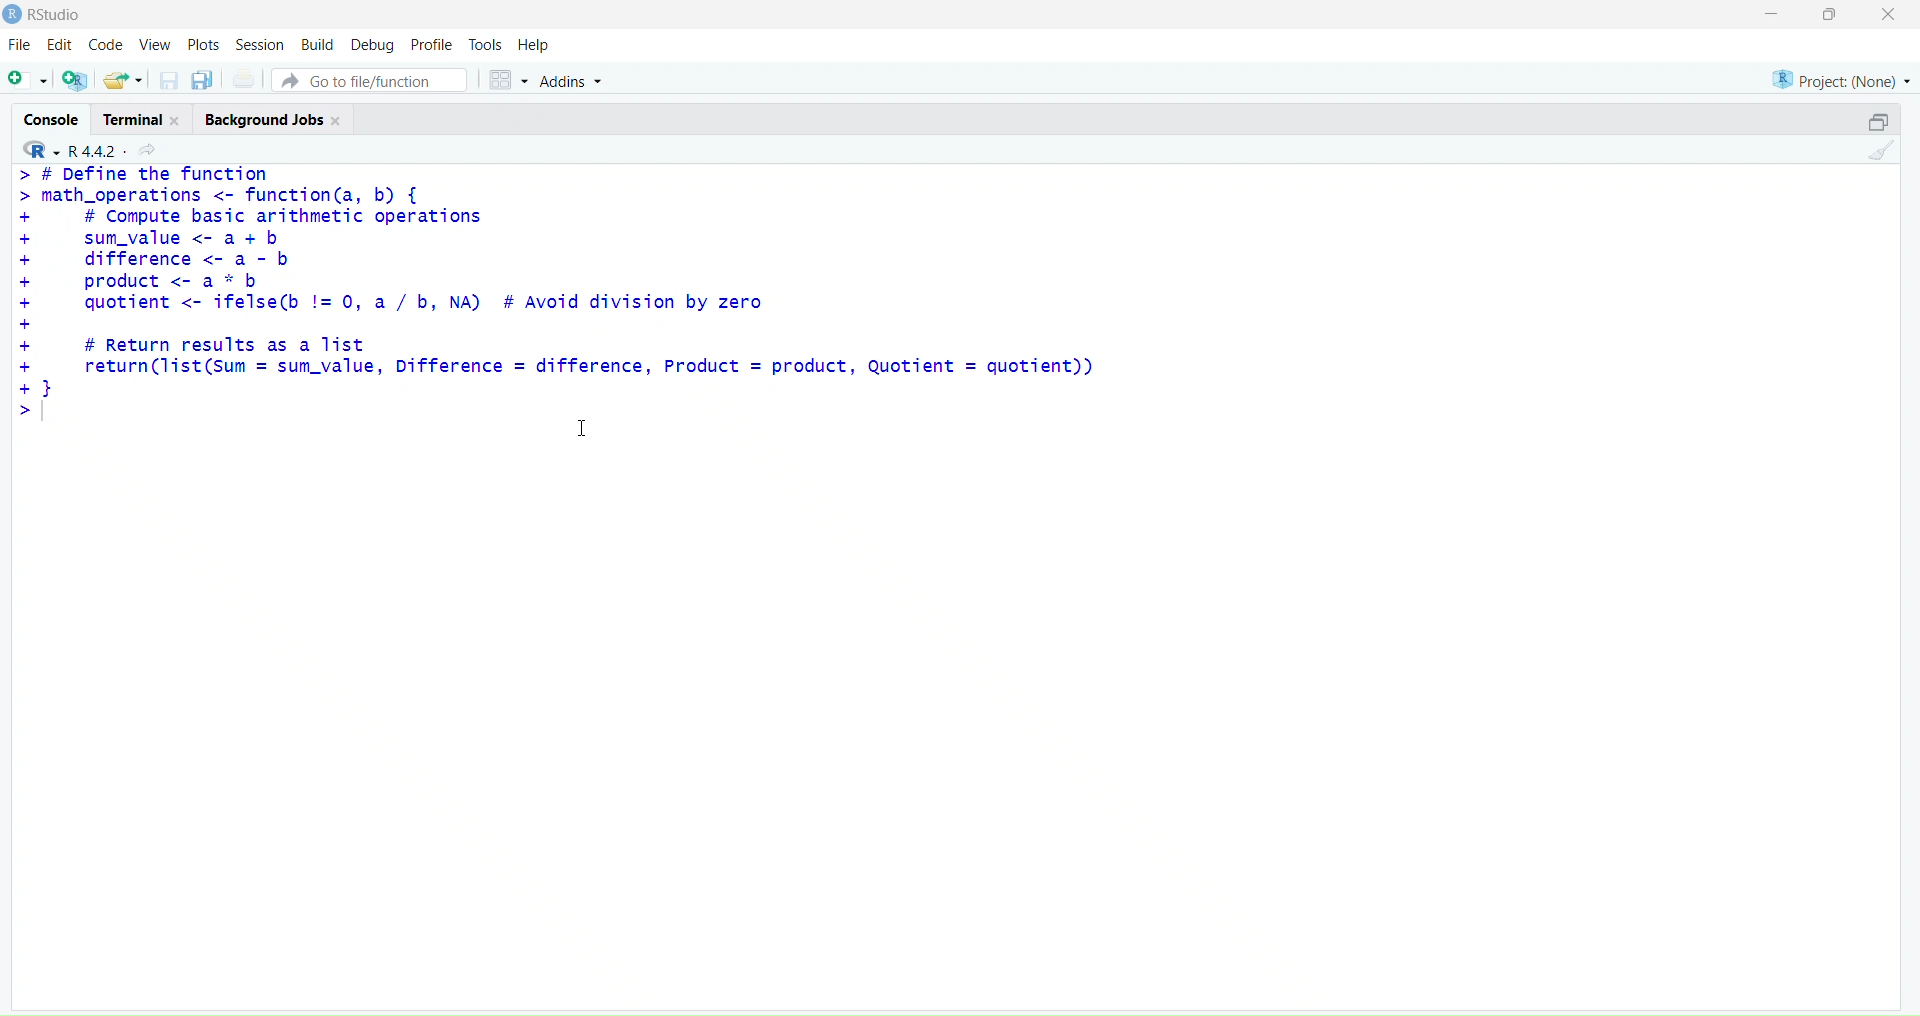  I want to click on Save current document (Ctrl + S), so click(169, 77).